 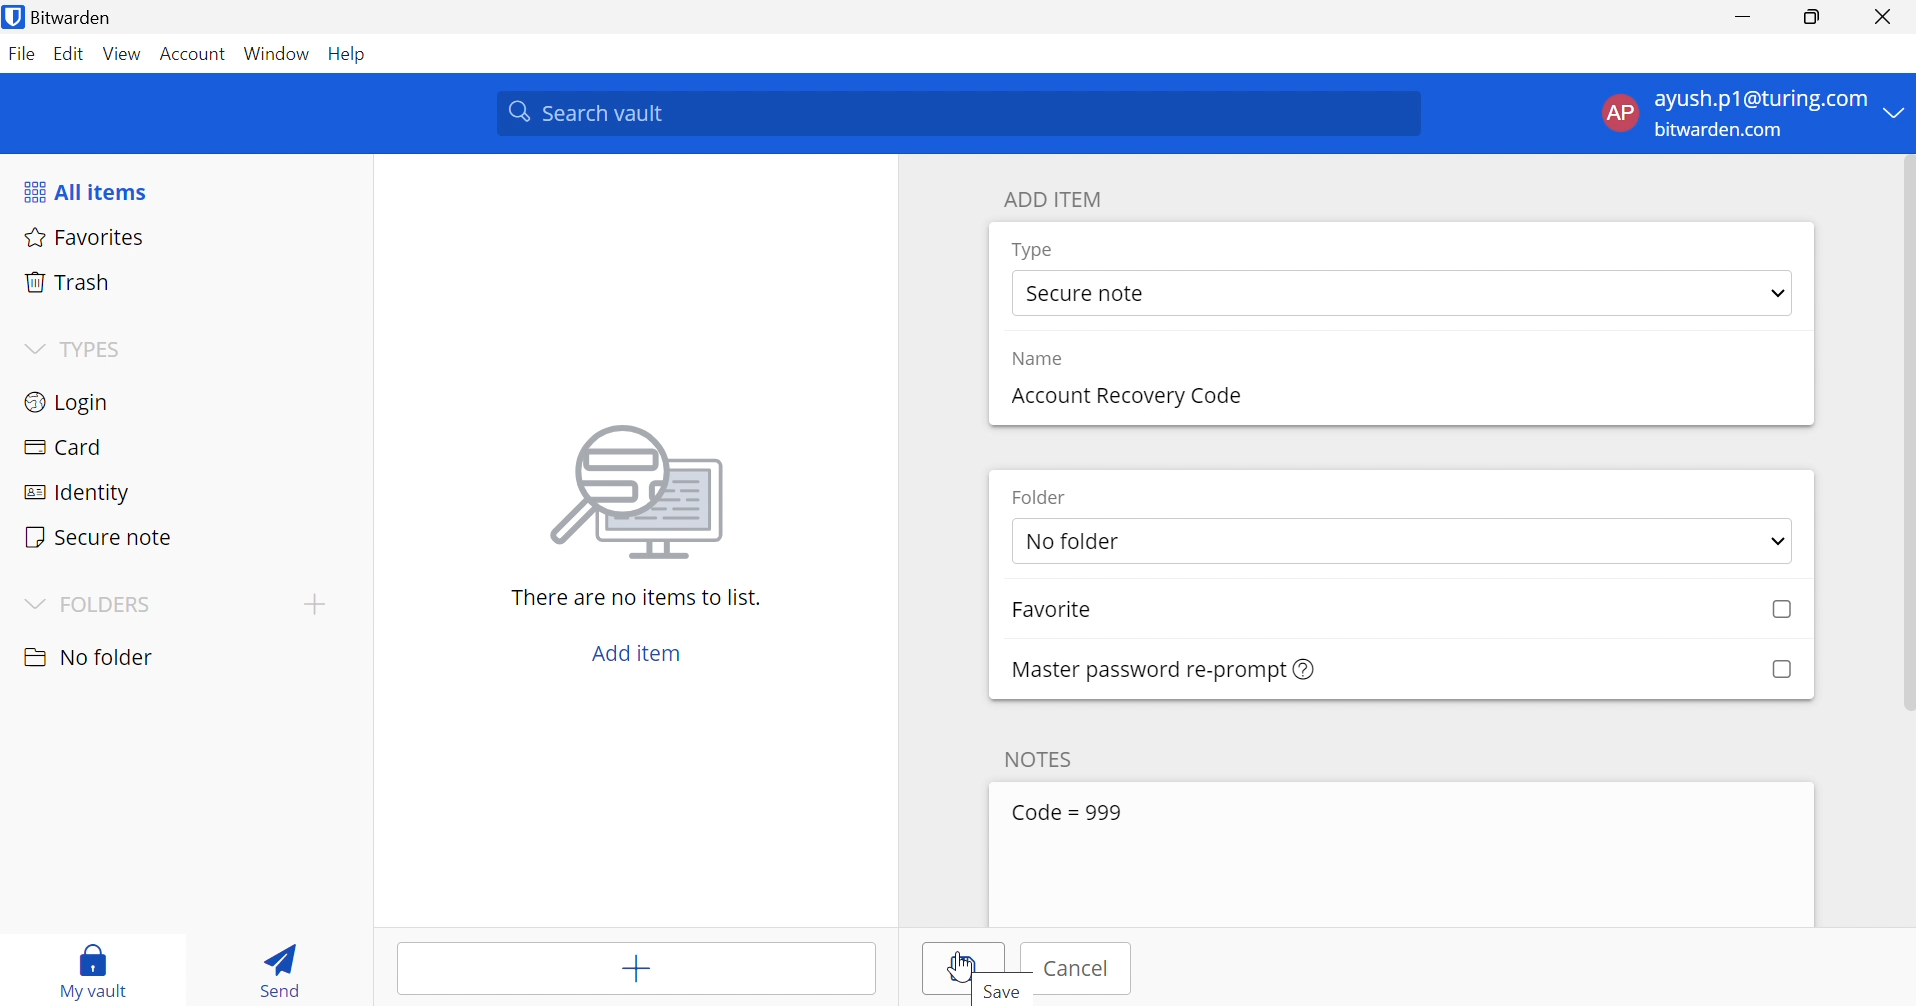 What do you see at coordinates (68, 283) in the screenshot?
I see `Trash` at bounding box center [68, 283].